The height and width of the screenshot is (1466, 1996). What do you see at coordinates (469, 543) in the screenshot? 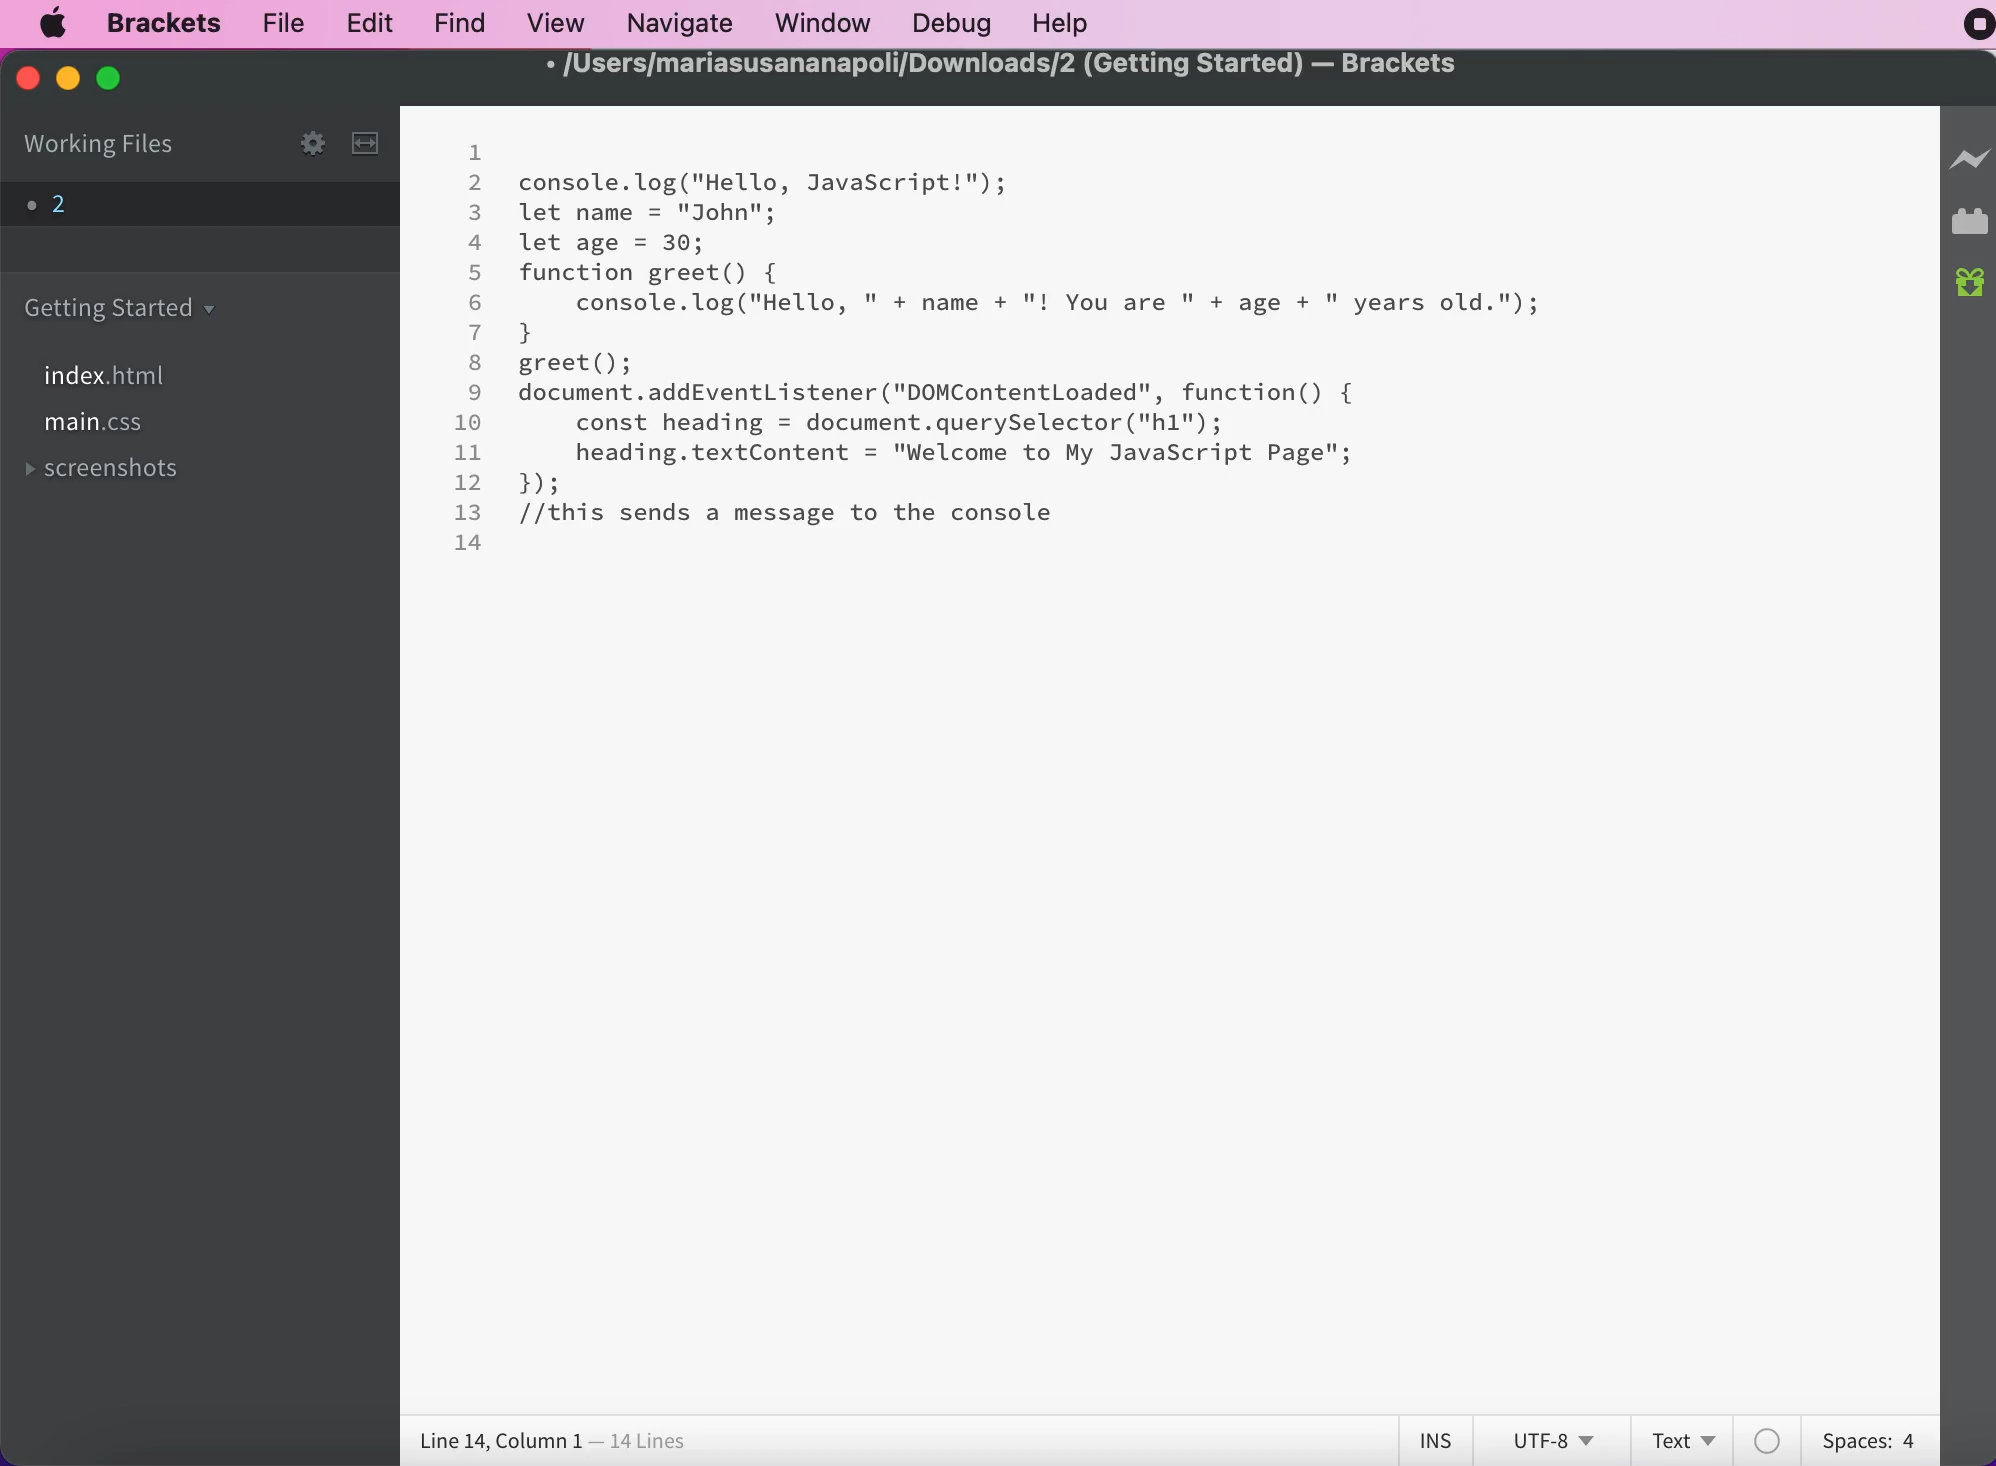
I see `14` at bounding box center [469, 543].